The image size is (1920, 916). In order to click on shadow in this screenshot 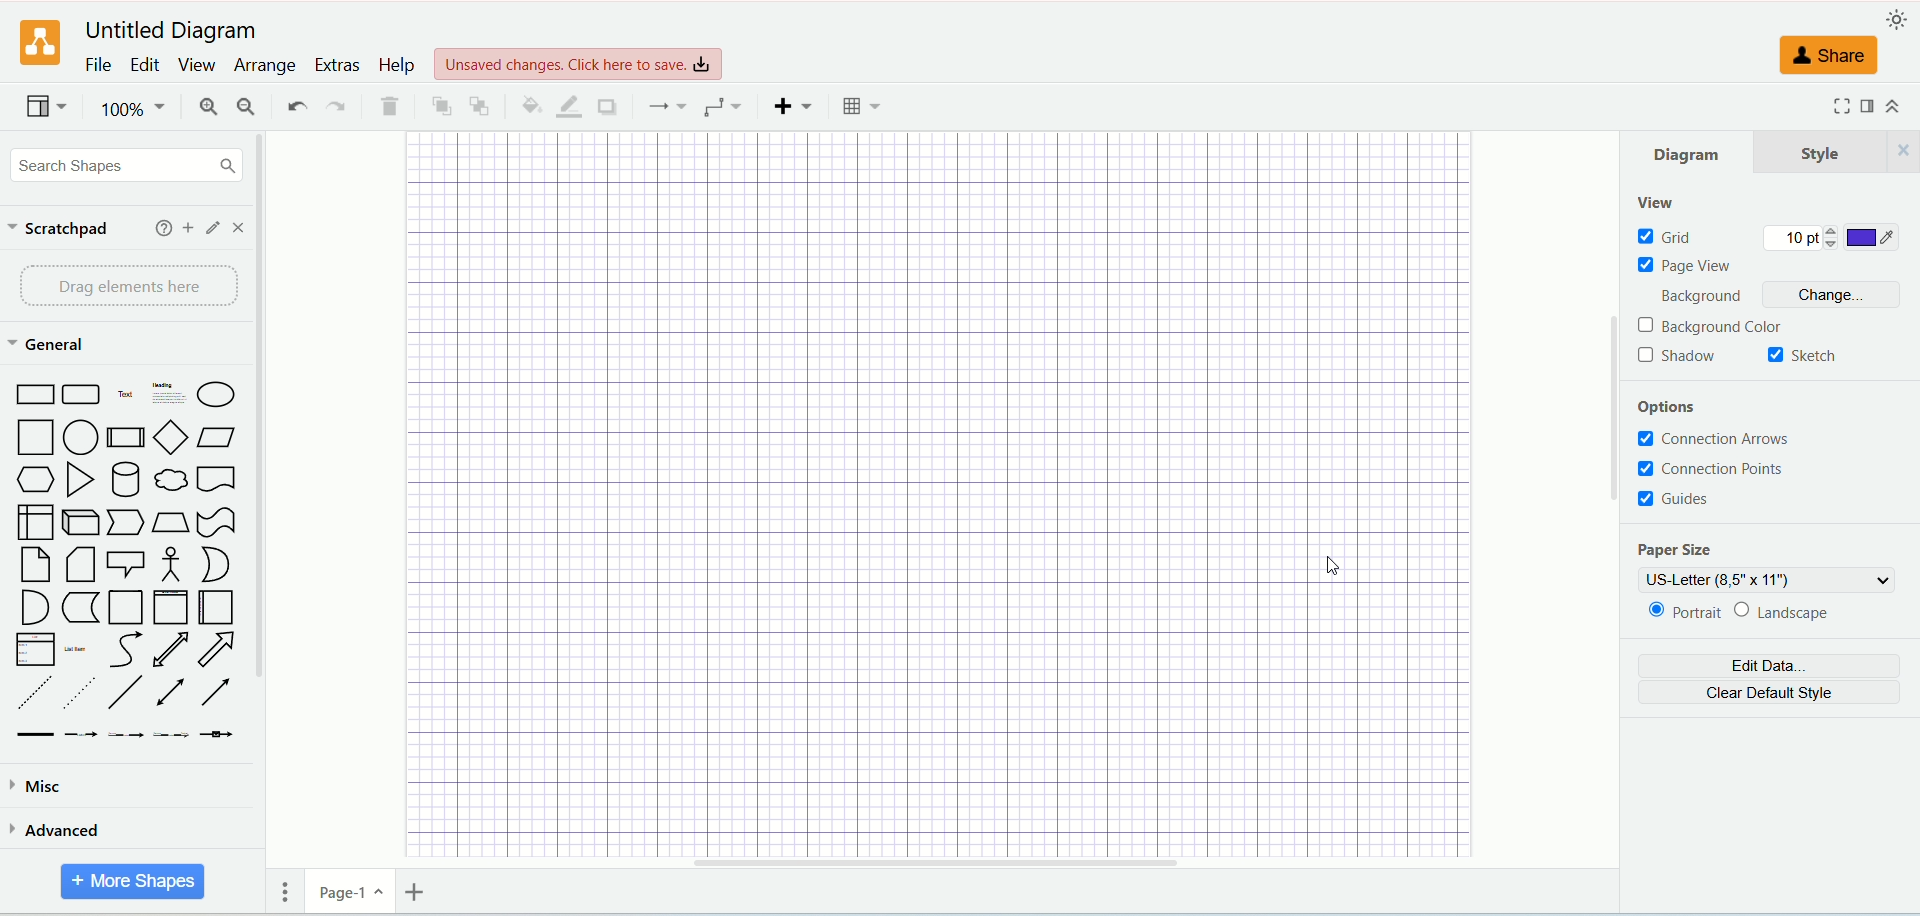, I will do `click(1678, 357)`.